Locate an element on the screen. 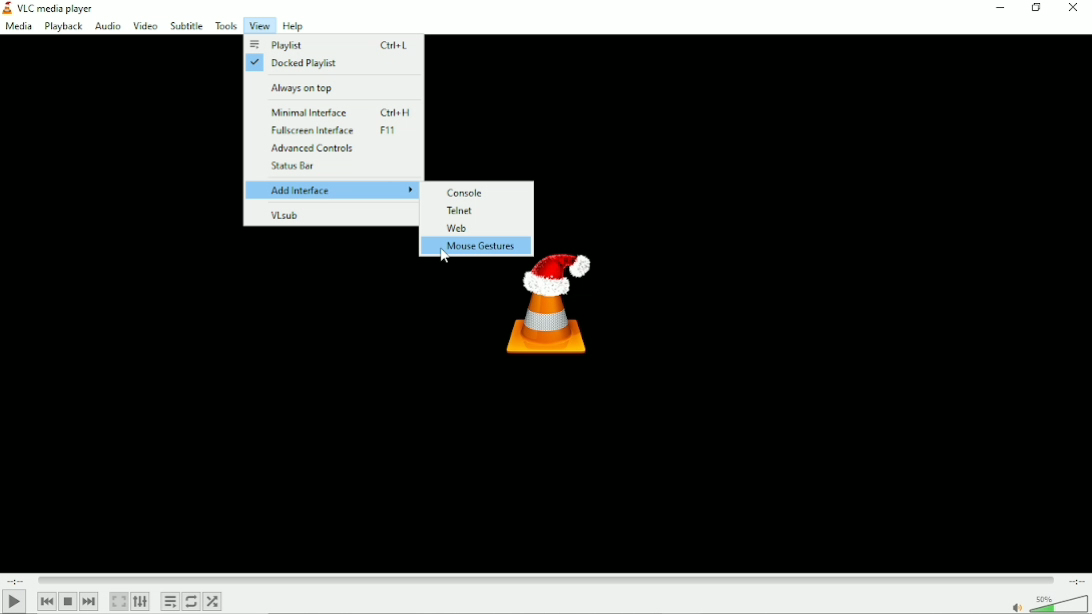 Image resolution: width=1092 pixels, height=614 pixels. Play duration is located at coordinates (545, 580).